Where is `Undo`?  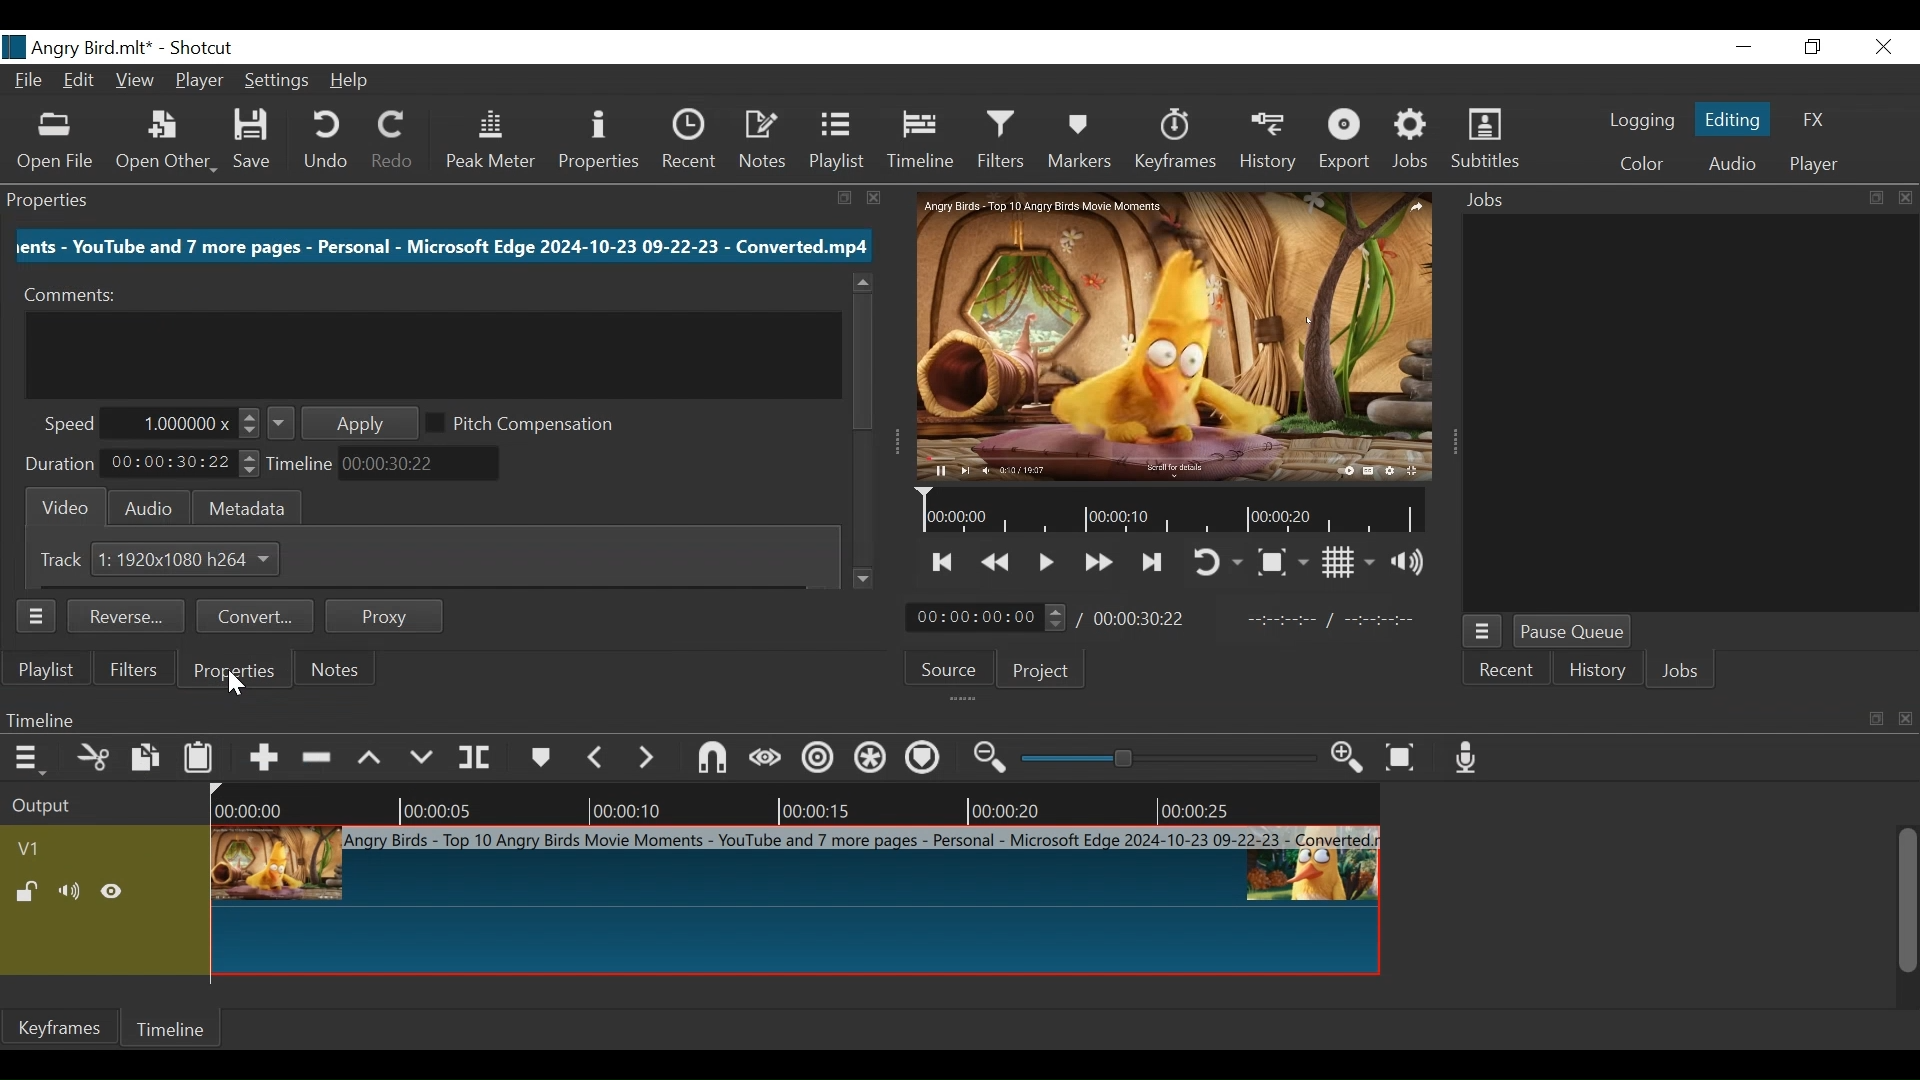 Undo is located at coordinates (325, 143).